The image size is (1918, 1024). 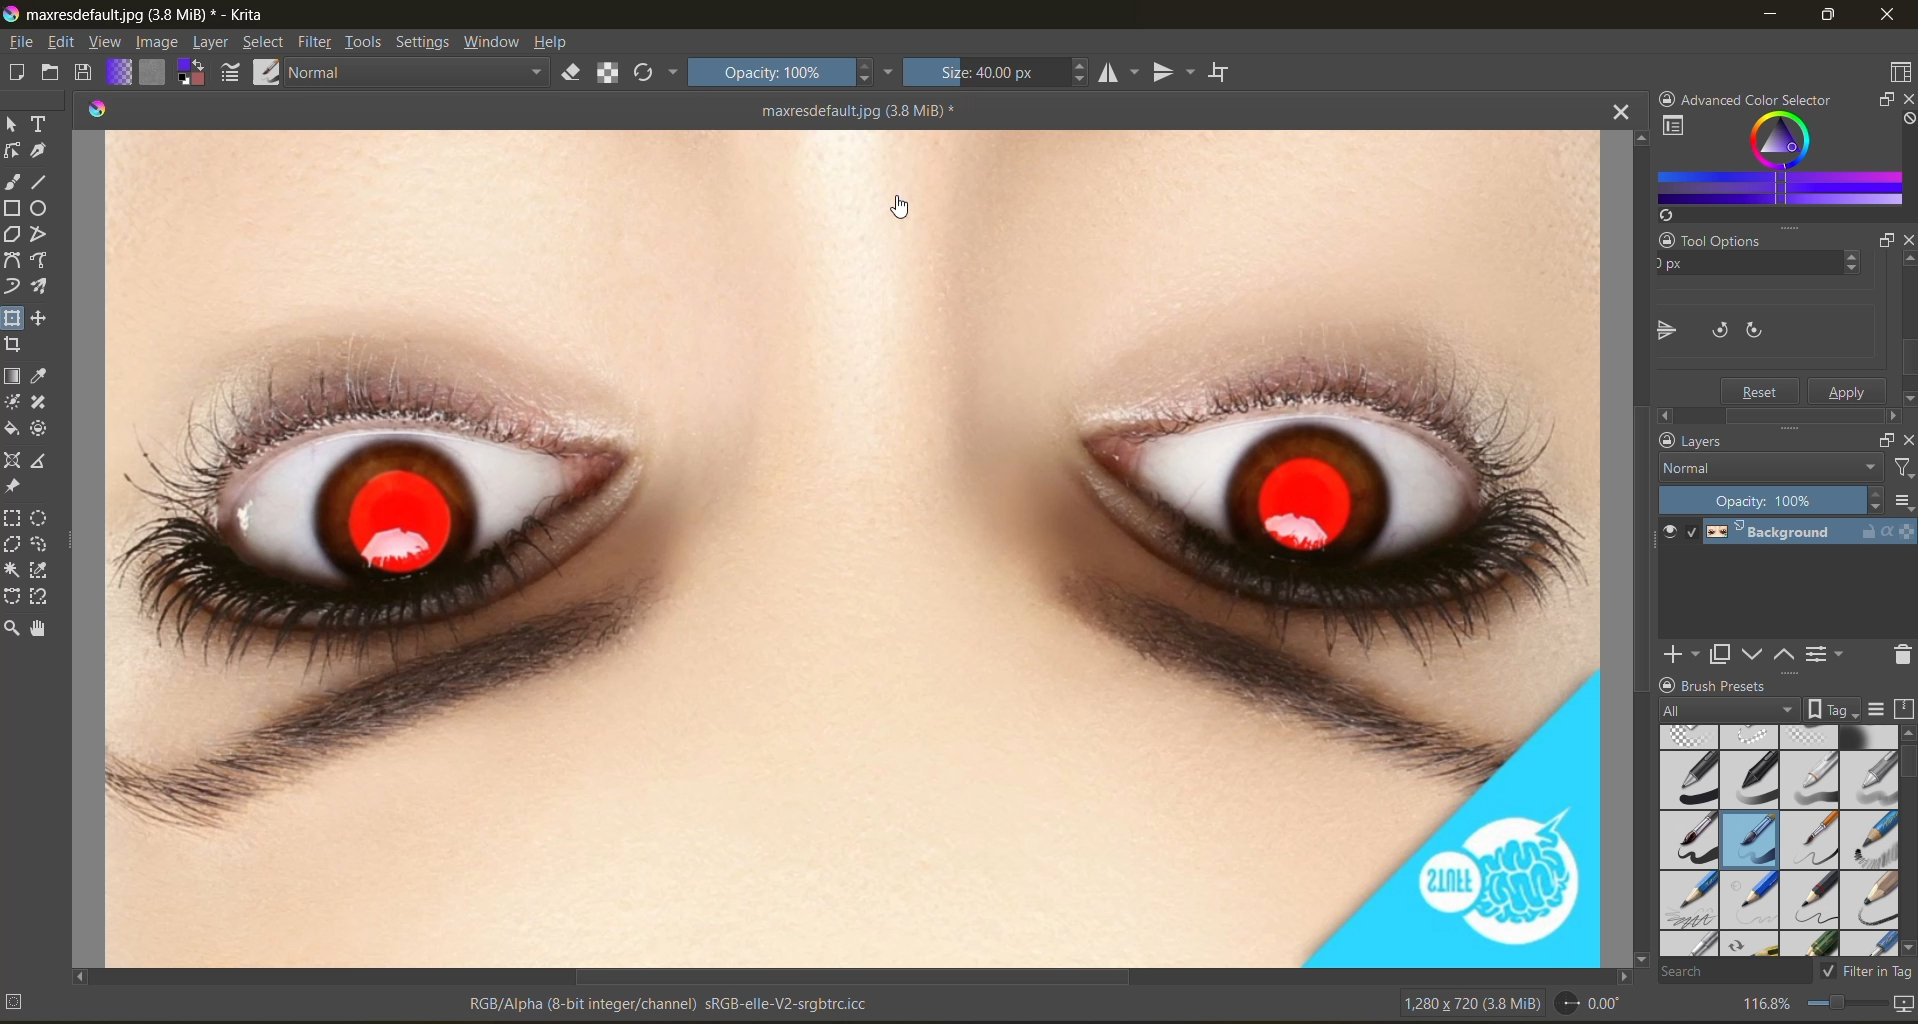 What do you see at coordinates (38, 427) in the screenshot?
I see `tool` at bounding box center [38, 427].